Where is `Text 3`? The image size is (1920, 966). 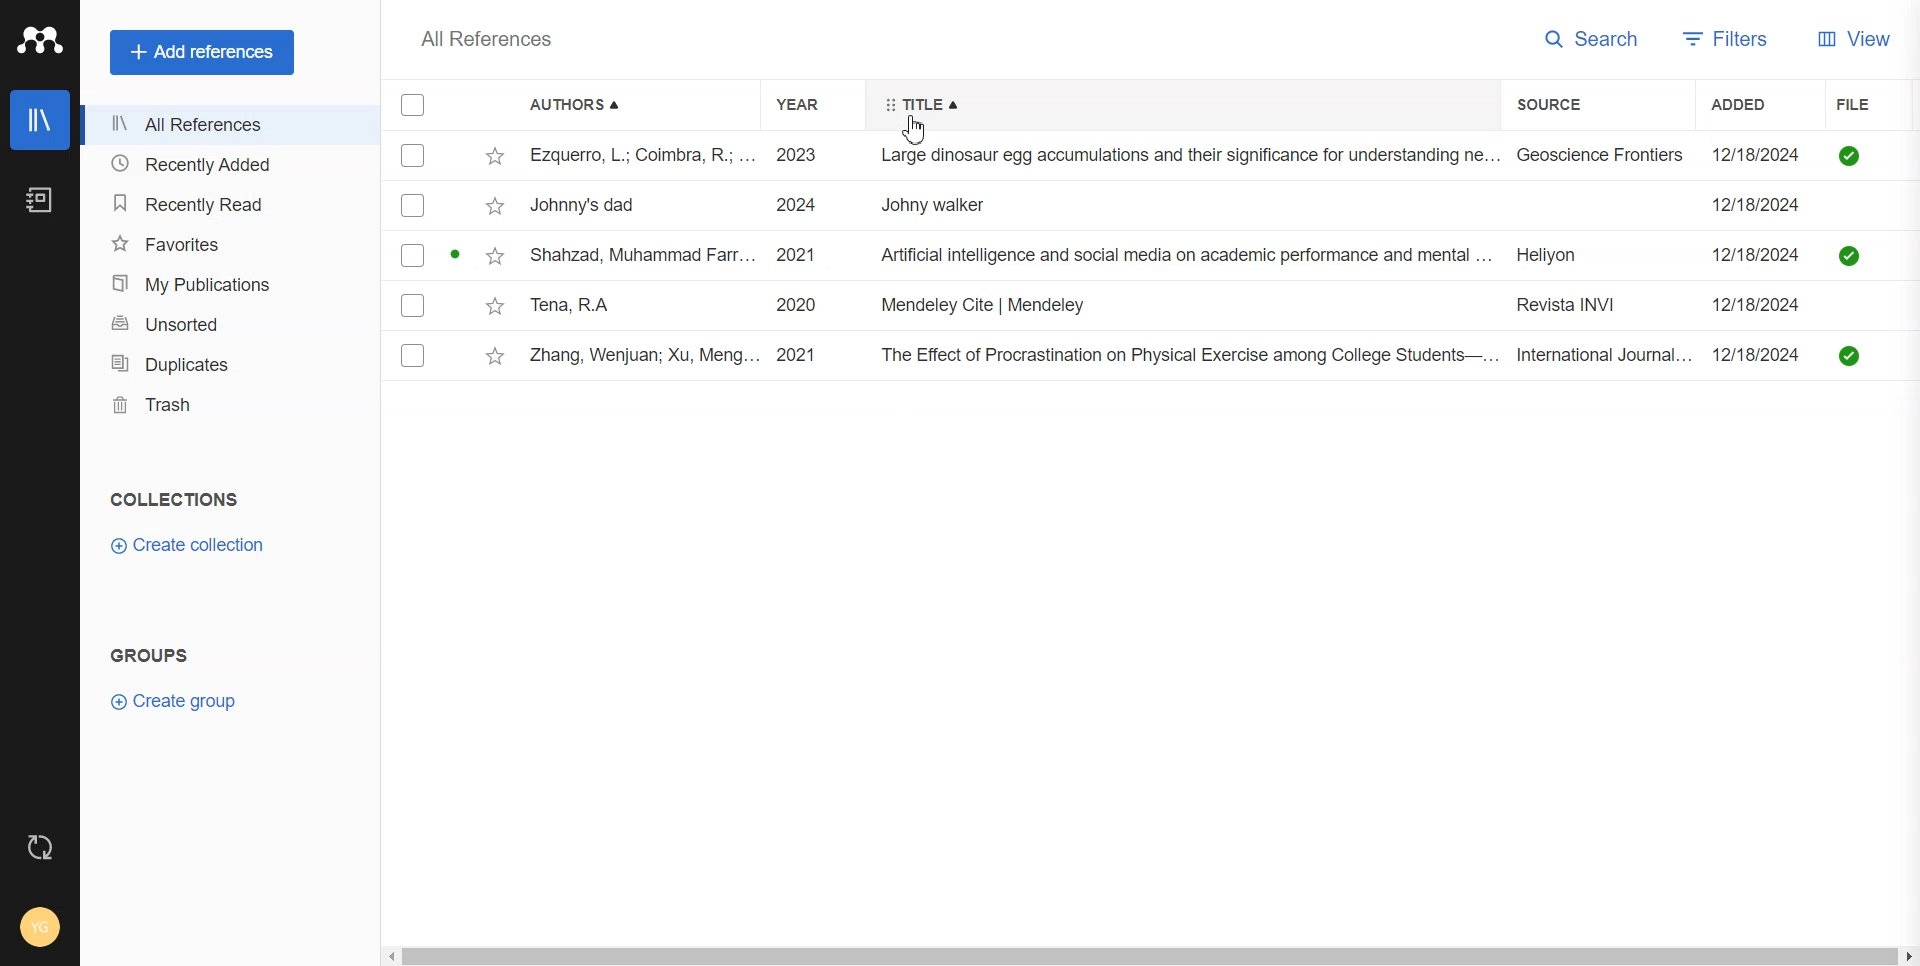
Text 3 is located at coordinates (484, 39).